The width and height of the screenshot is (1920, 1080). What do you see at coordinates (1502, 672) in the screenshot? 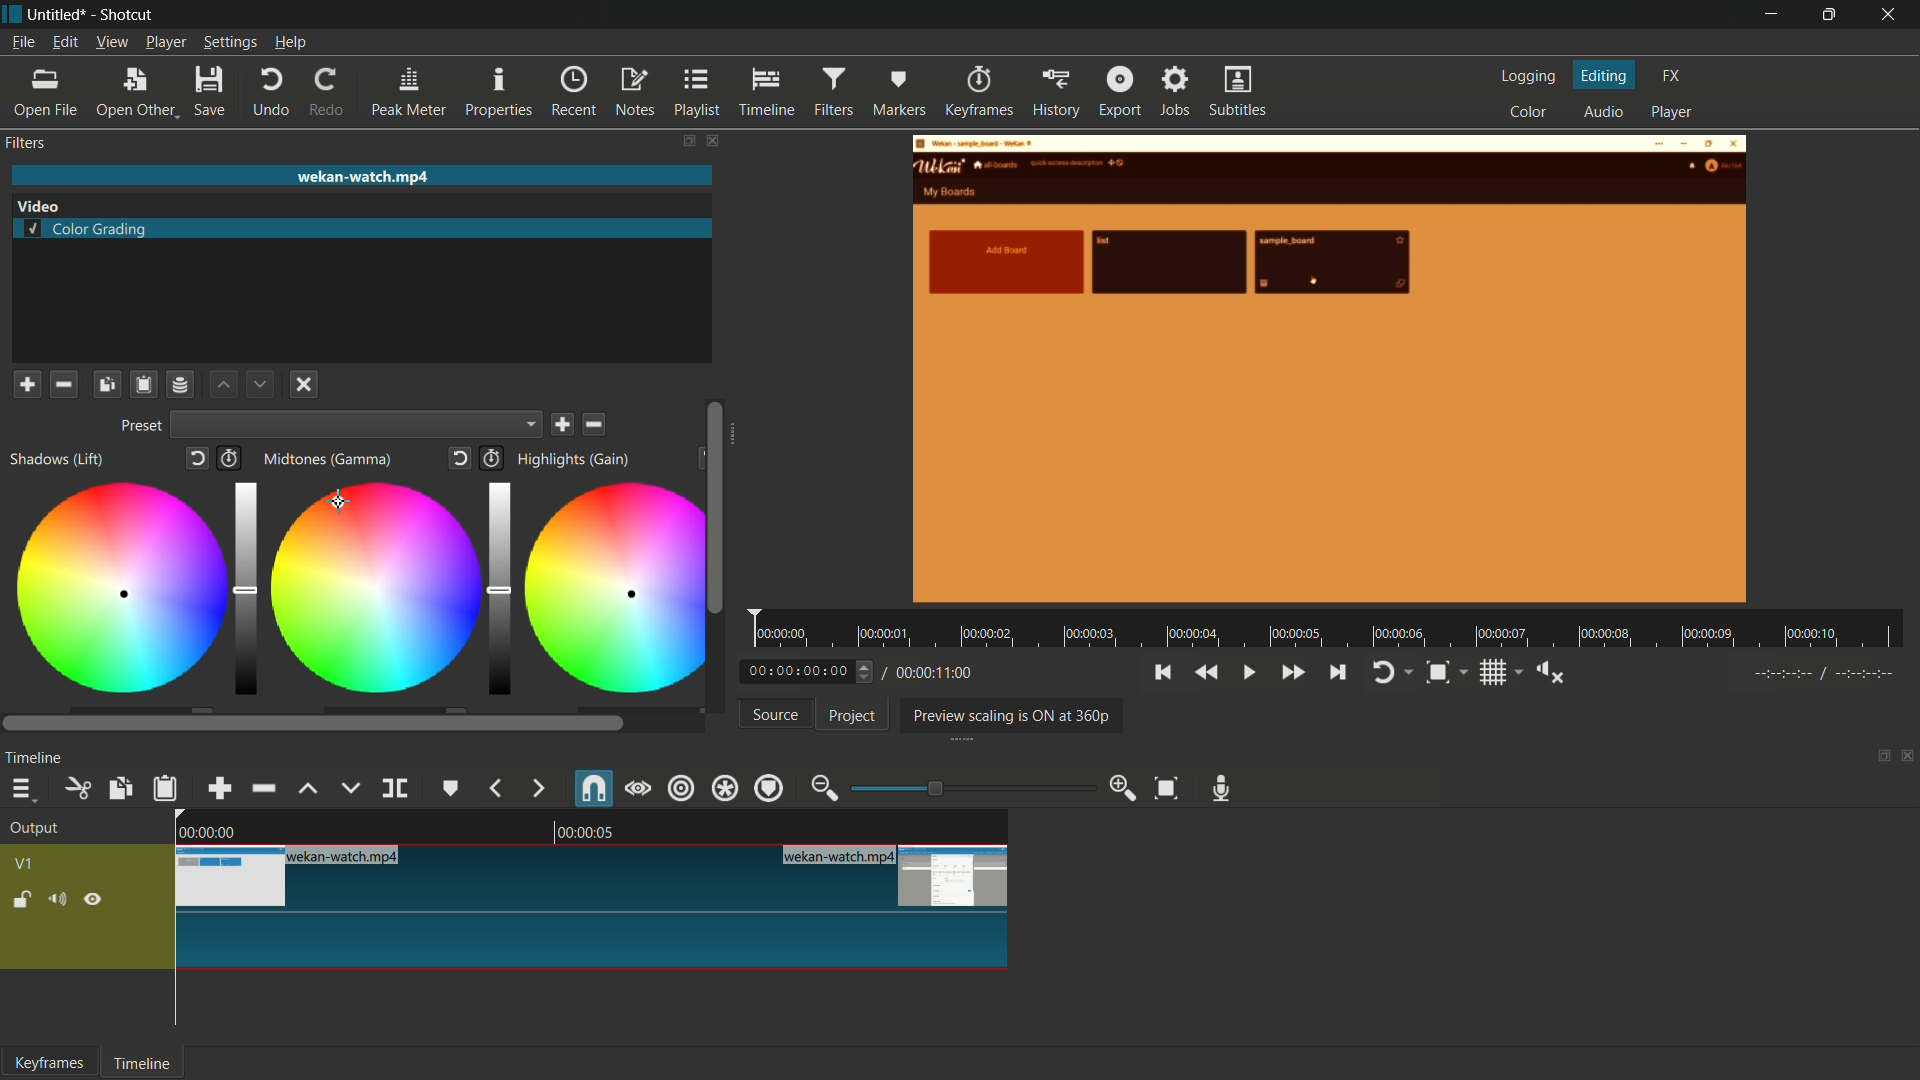
I see `toggle grid` at bounding box center [1502, 672].